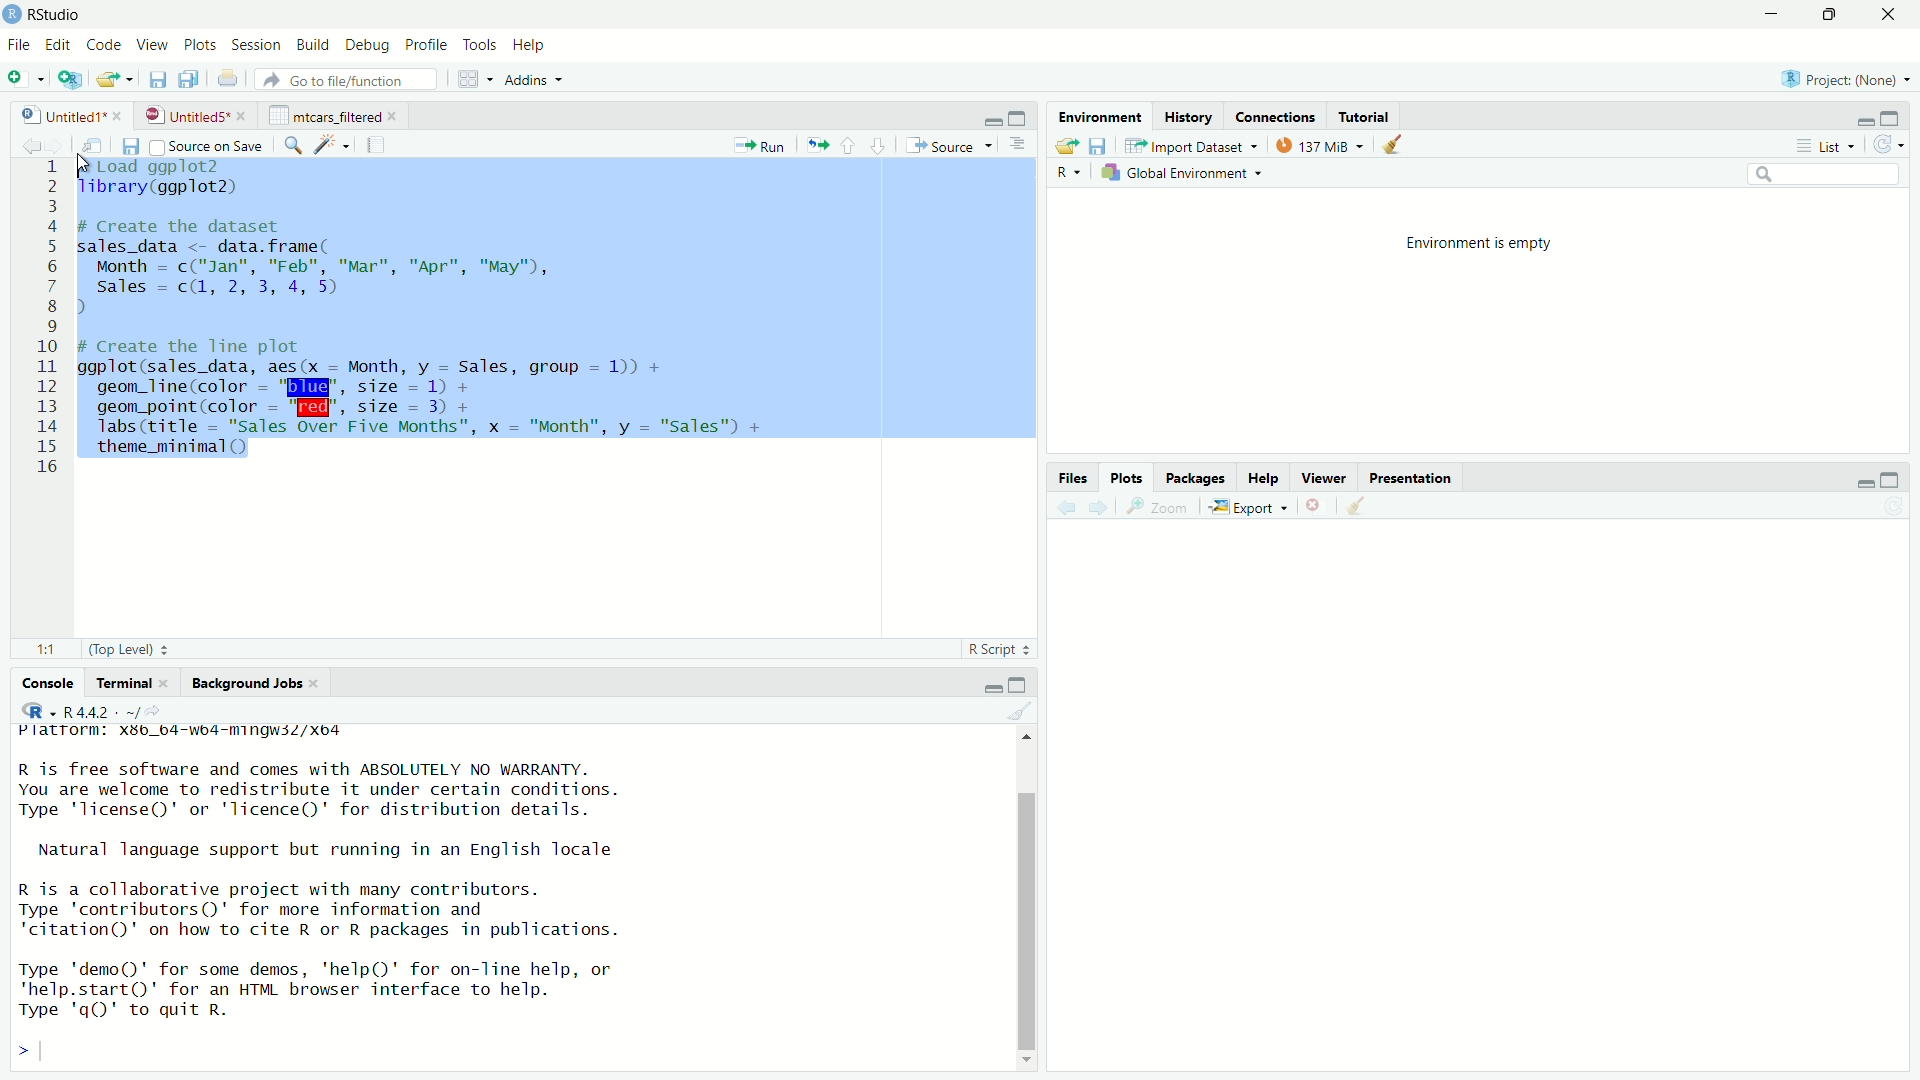  I want to click on close, so click(1892, 14).